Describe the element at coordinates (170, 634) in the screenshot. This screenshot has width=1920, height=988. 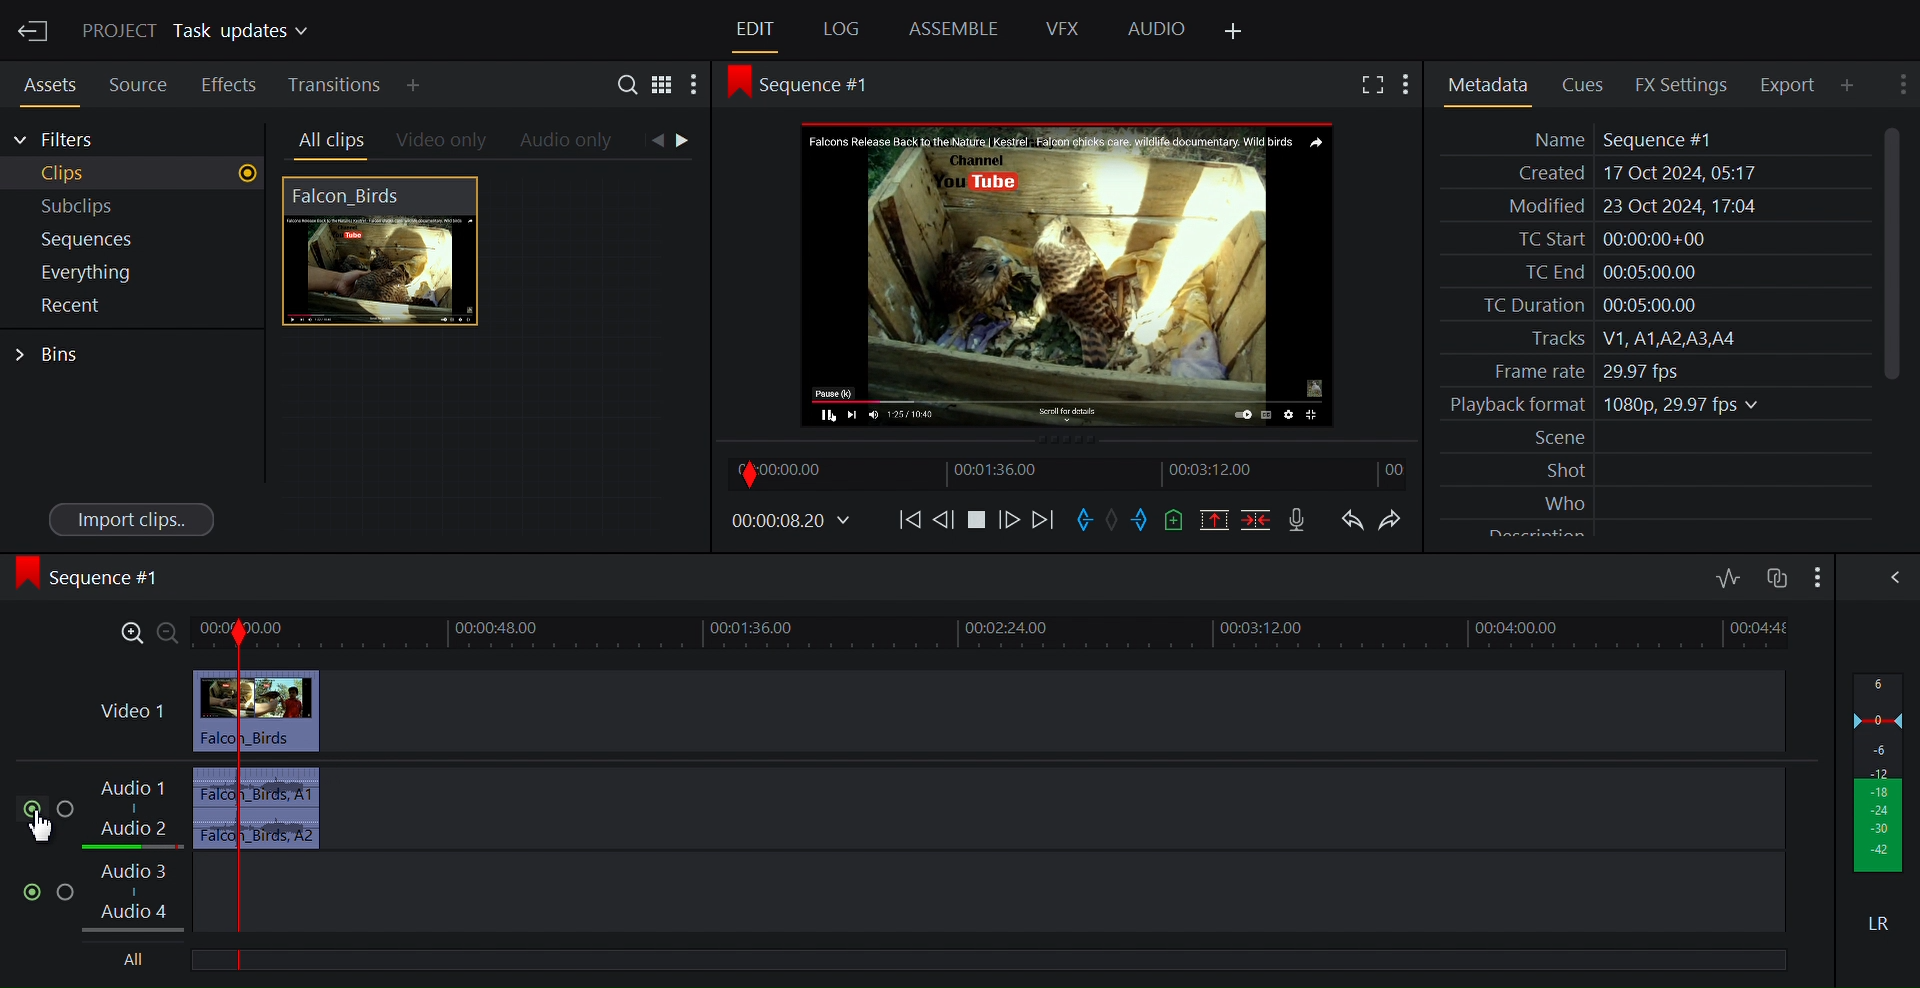
I see `zoom out` at that location.